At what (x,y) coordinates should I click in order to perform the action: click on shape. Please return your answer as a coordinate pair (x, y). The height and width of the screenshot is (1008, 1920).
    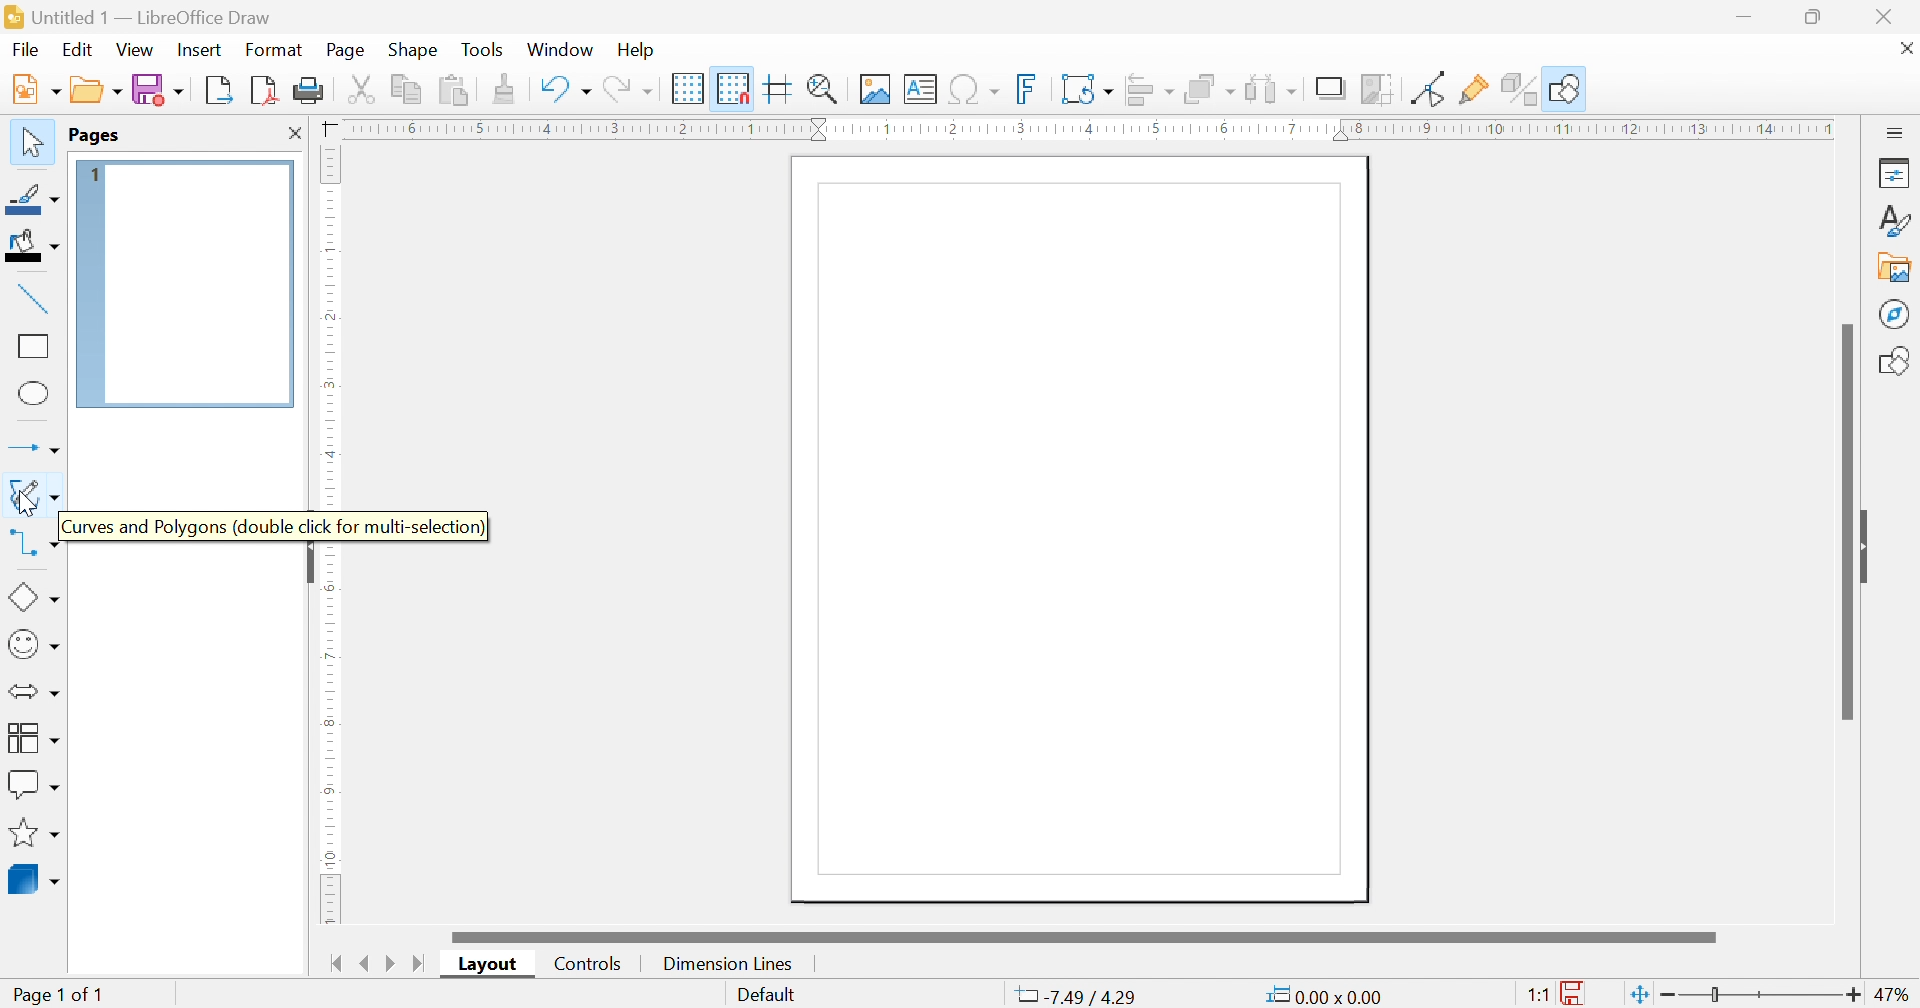
    Looking at the image, I should click on (413, 47).